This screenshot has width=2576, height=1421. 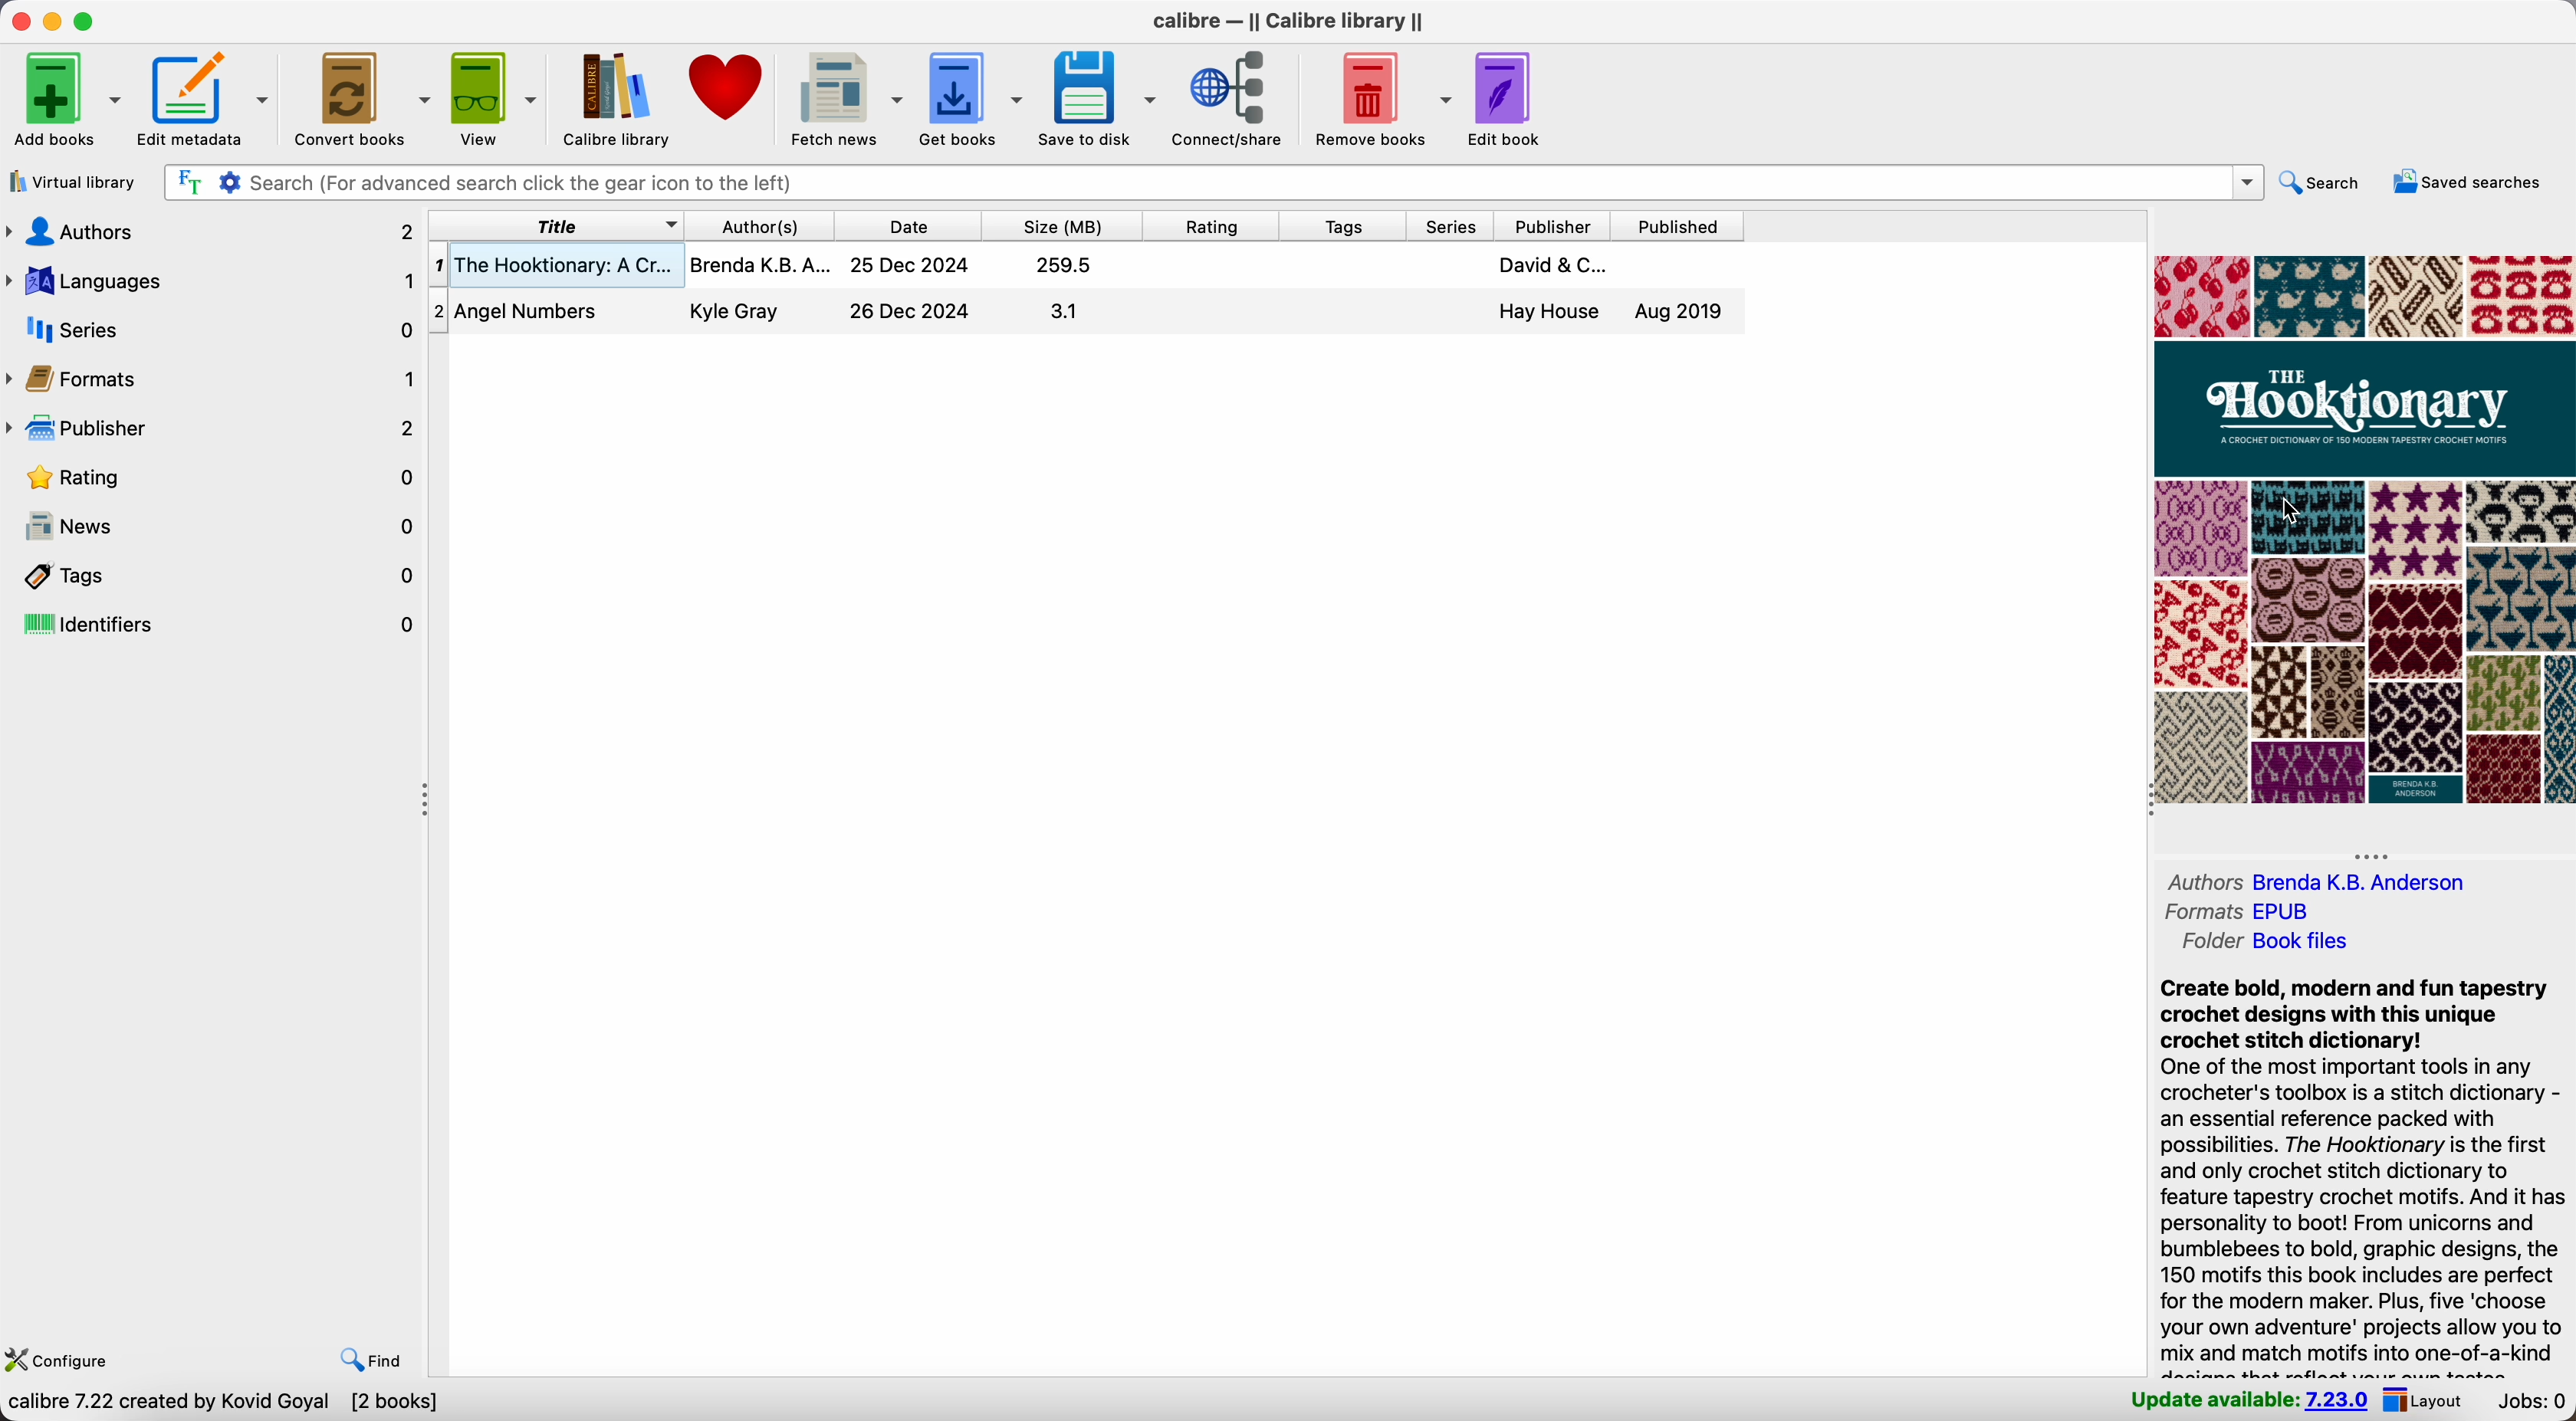 What do you see at coordinates (1675, 227) in the screenshot?
I see `published` at bounding box center [1675, 227].